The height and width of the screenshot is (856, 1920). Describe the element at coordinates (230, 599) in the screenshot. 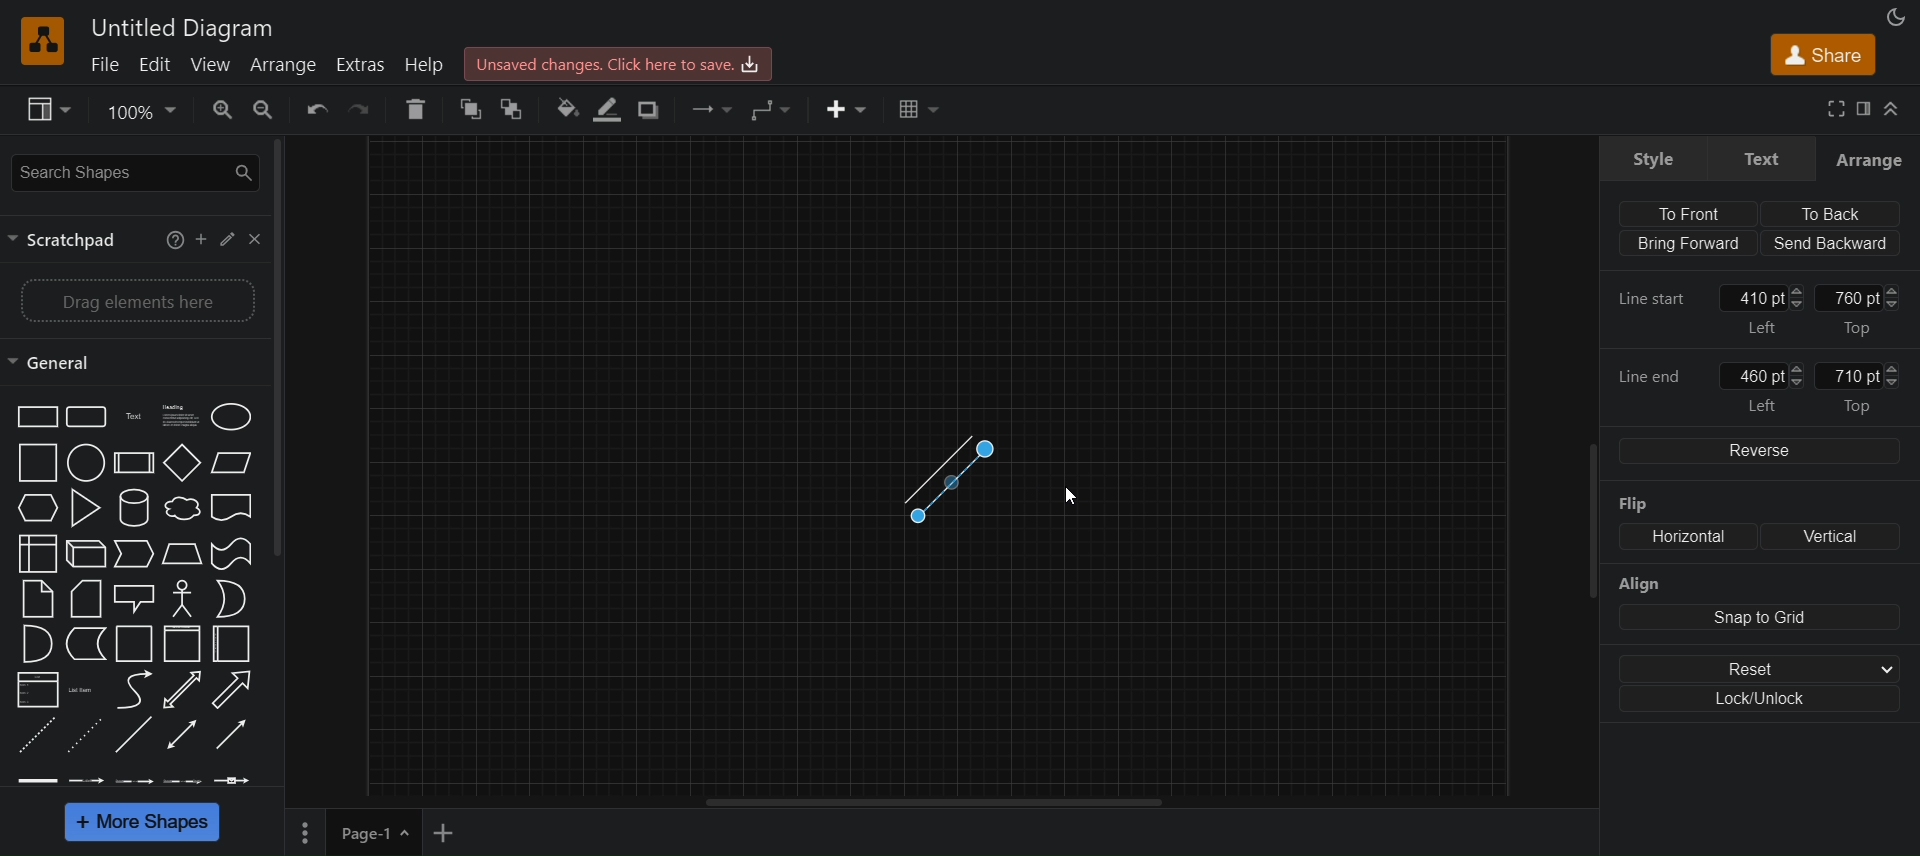

I see `Or` at that location.